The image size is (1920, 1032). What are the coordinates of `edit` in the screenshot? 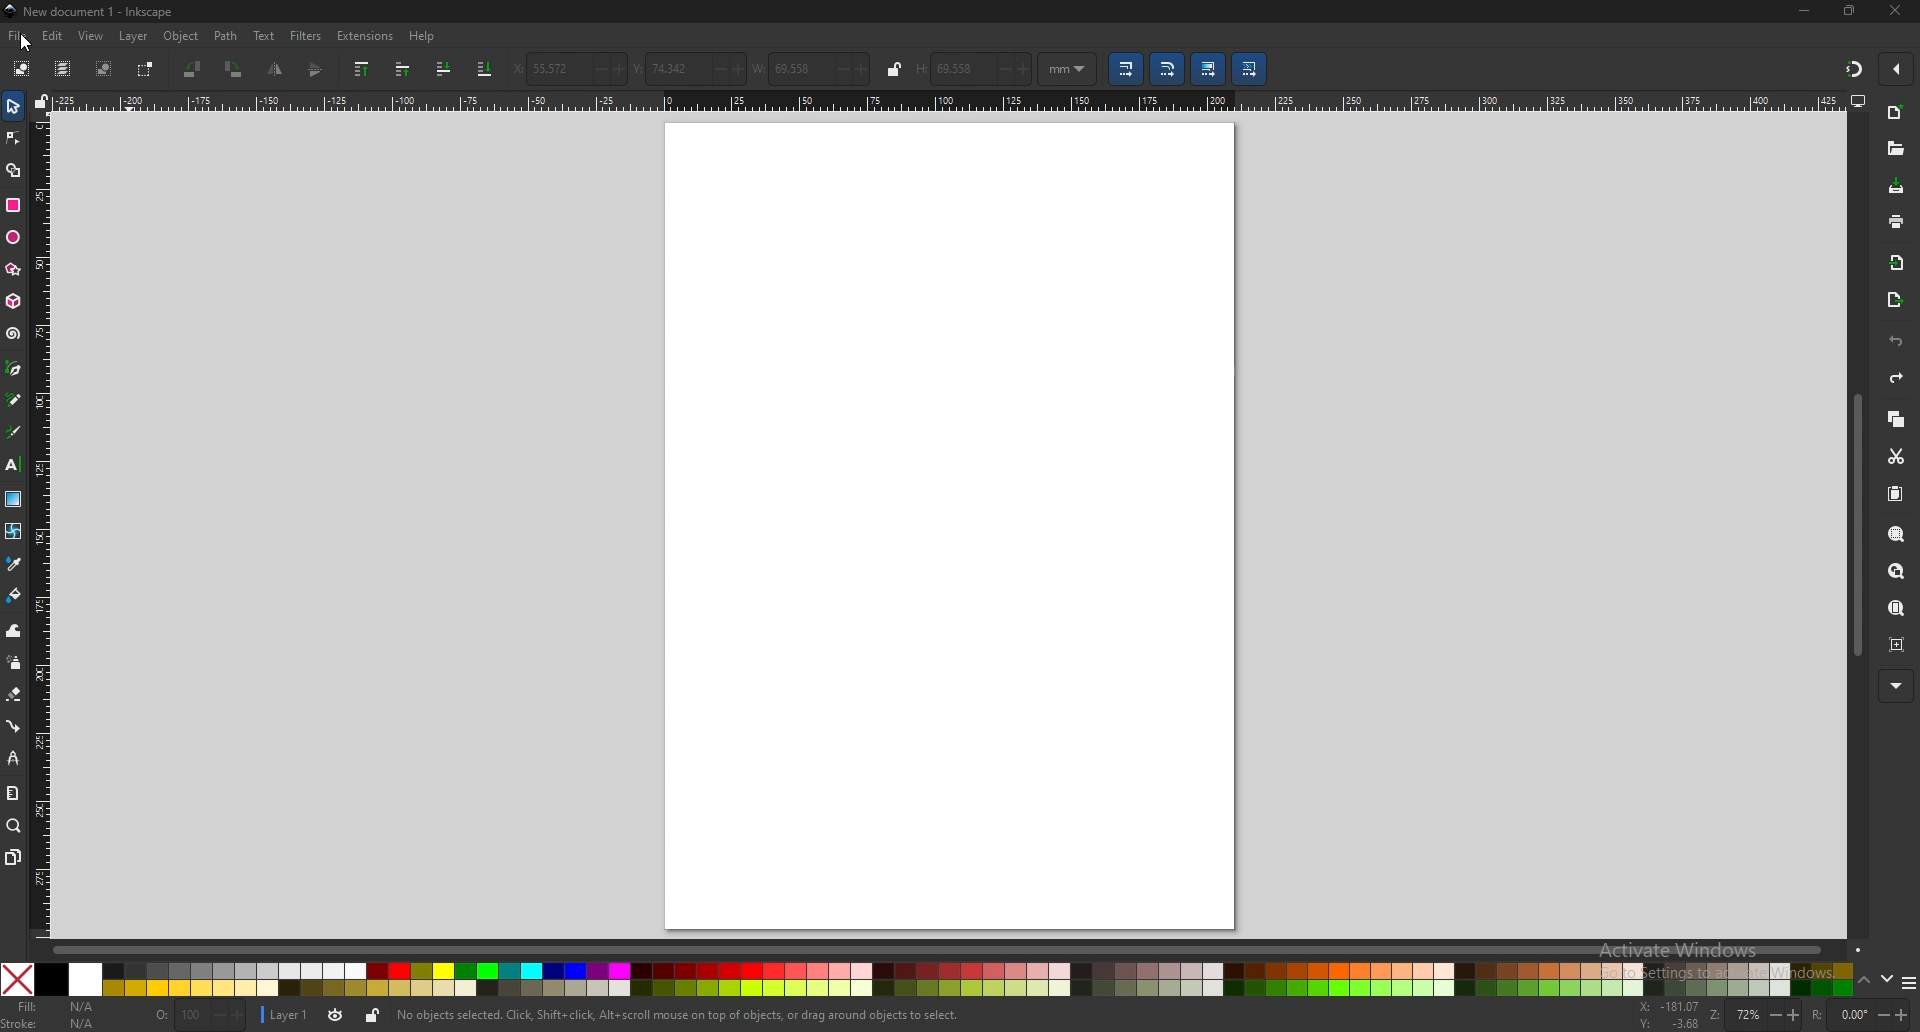 It's located at (51, 36).